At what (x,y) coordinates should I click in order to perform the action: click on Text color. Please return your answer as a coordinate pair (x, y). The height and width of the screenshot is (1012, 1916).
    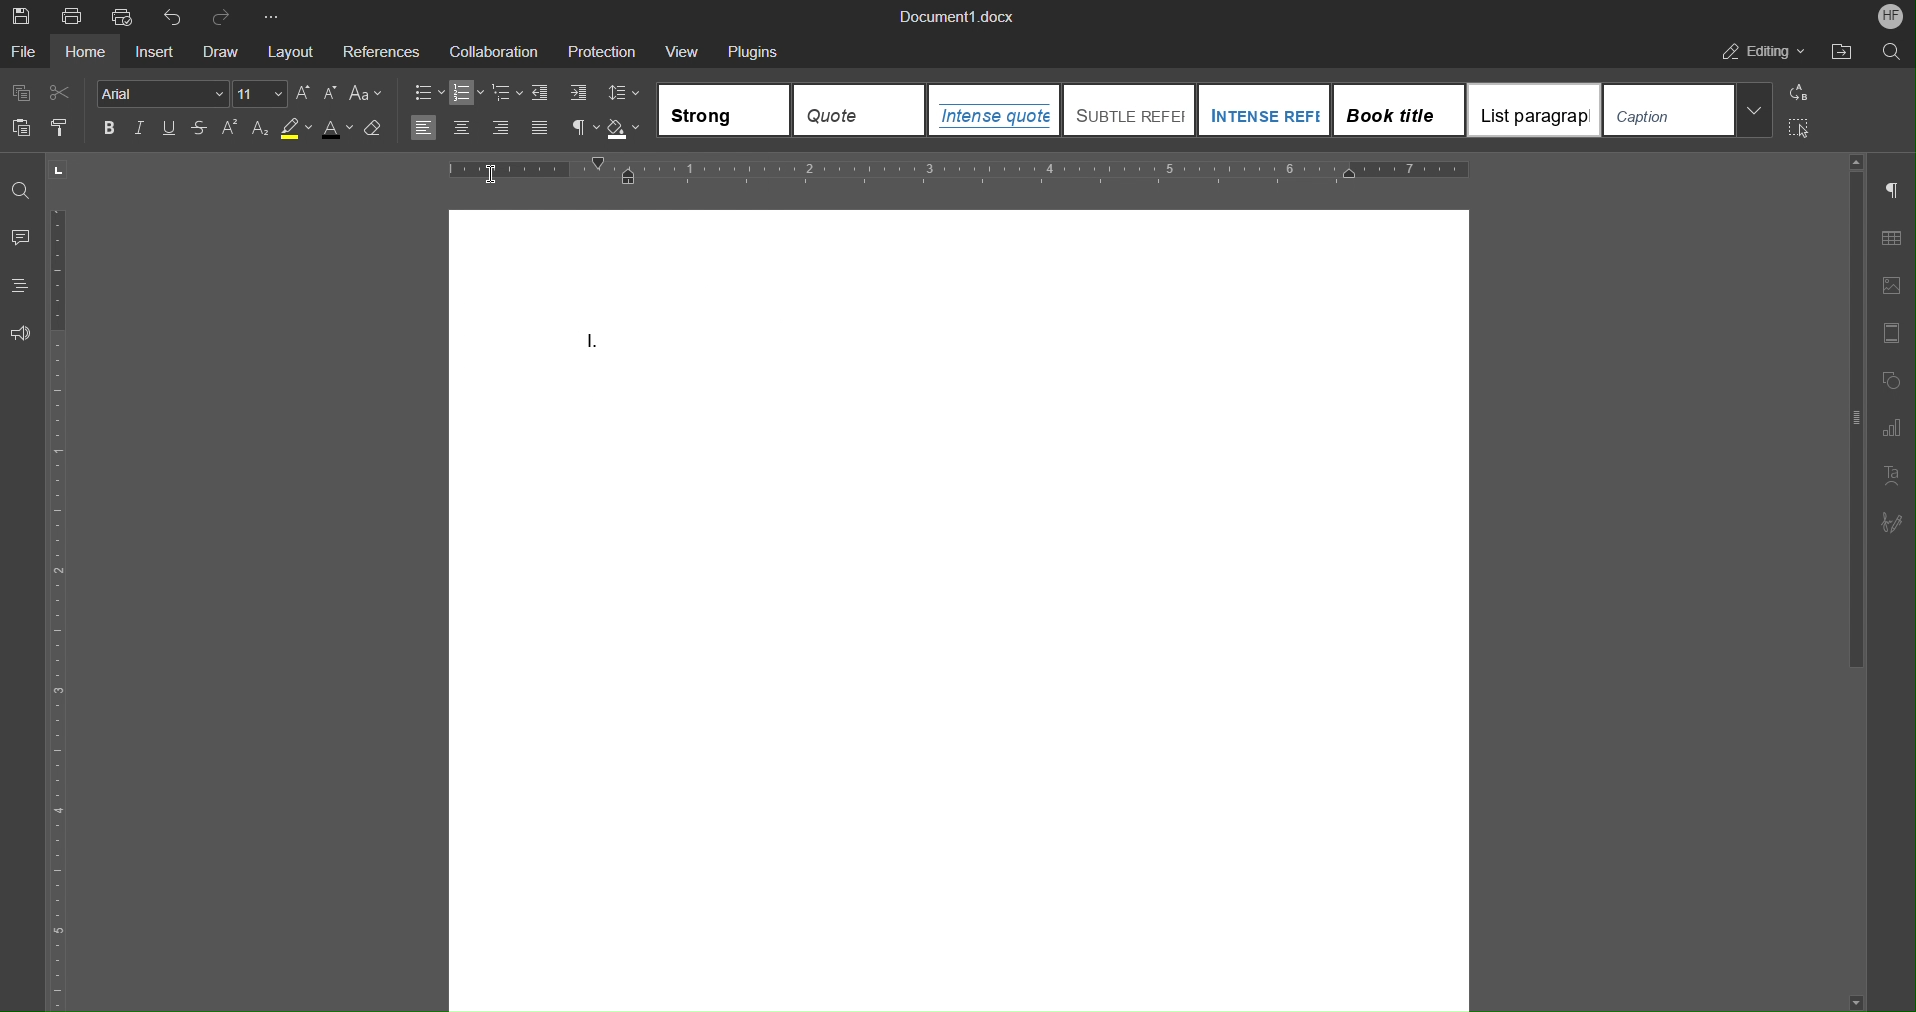
    Looking at the image, I should click on (337, 131).